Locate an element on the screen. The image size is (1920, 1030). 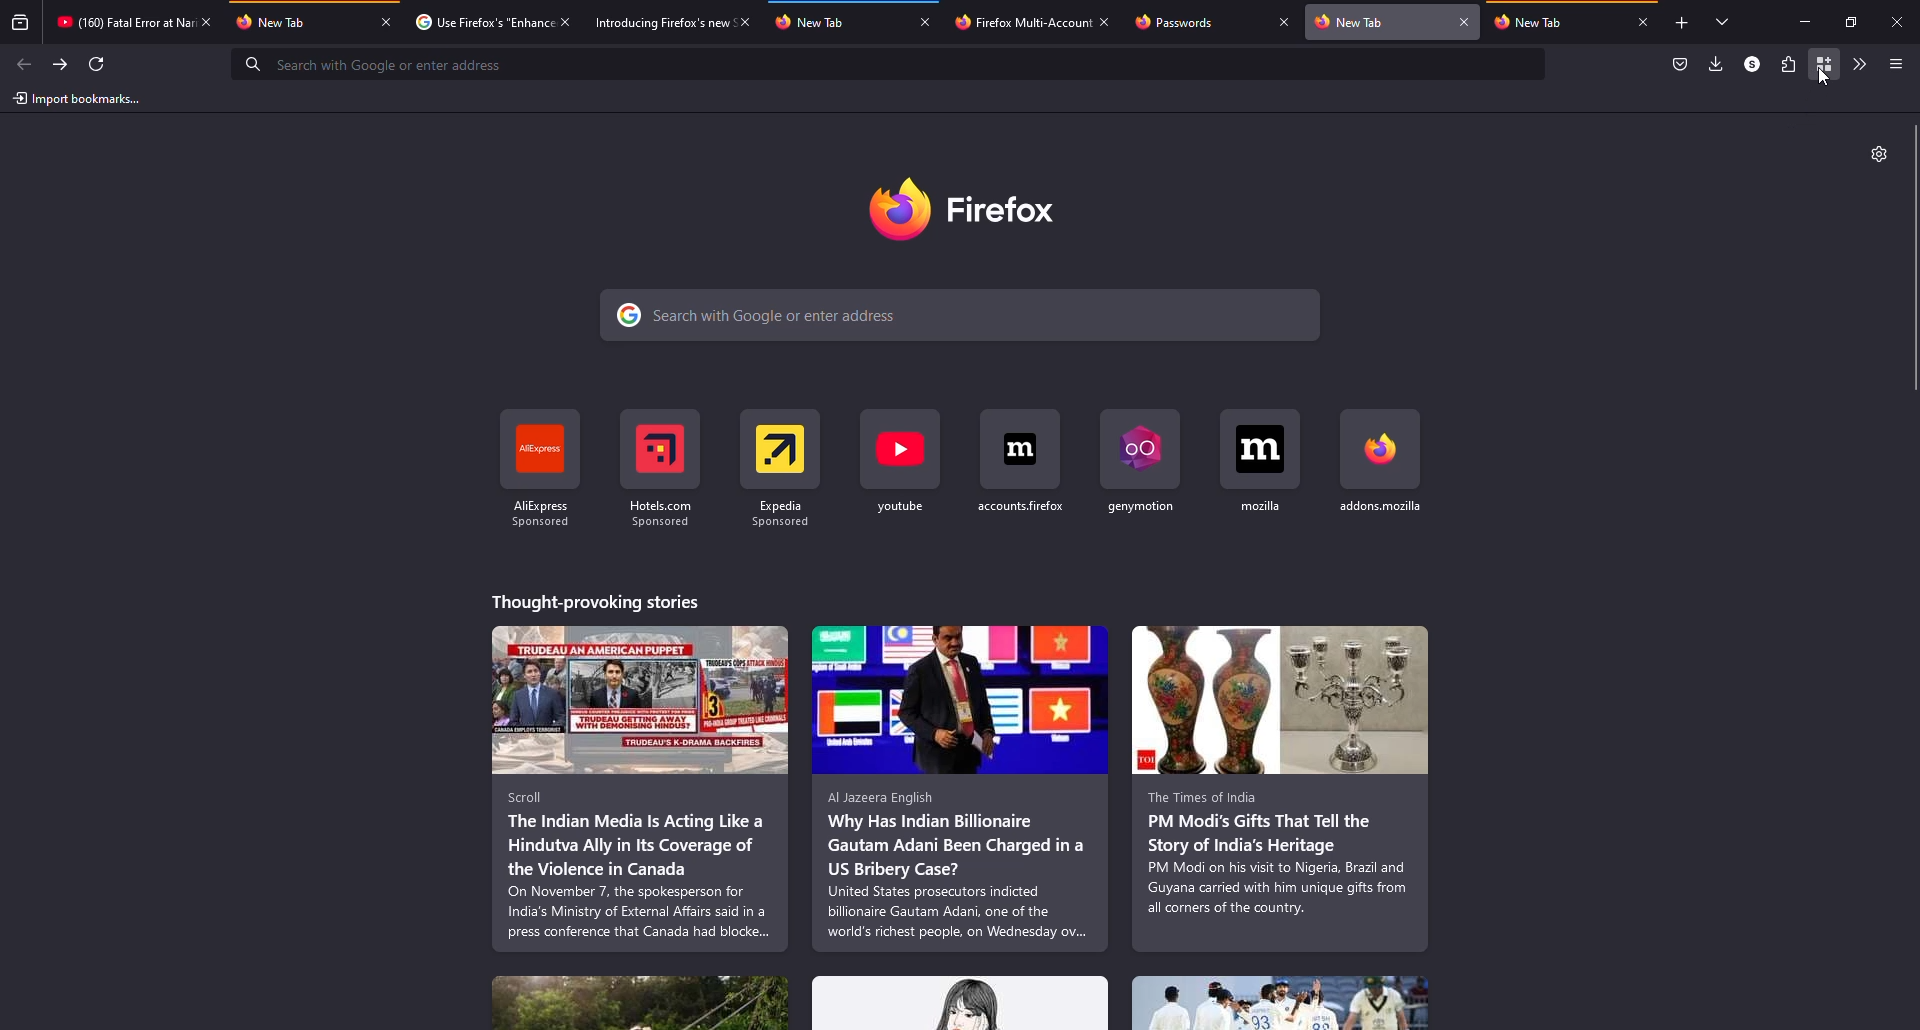
close is located at coordinates (1465, 22).